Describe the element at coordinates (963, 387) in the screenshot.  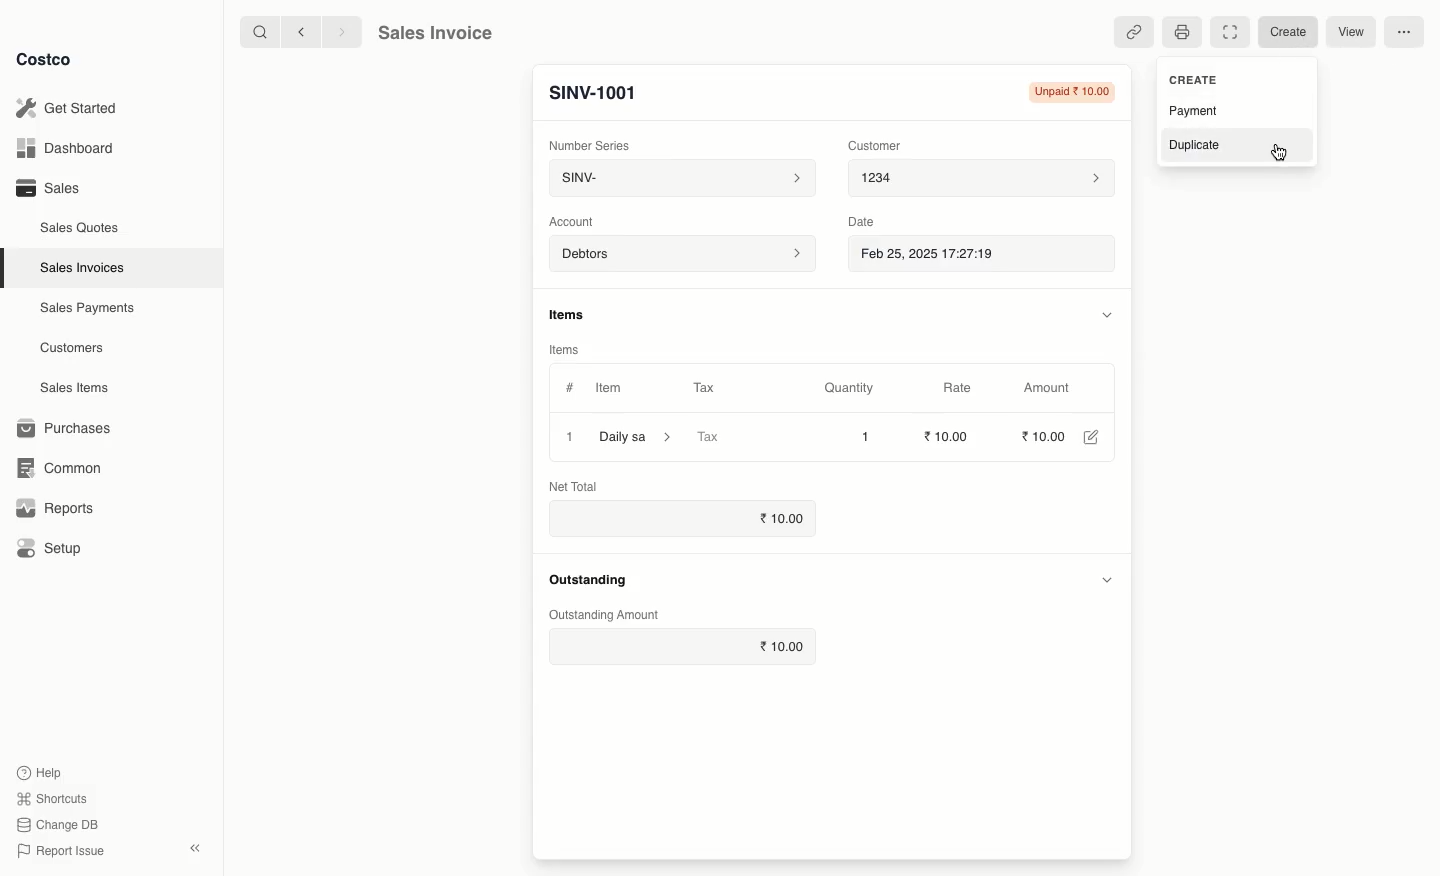
I see `Rate` at that location.